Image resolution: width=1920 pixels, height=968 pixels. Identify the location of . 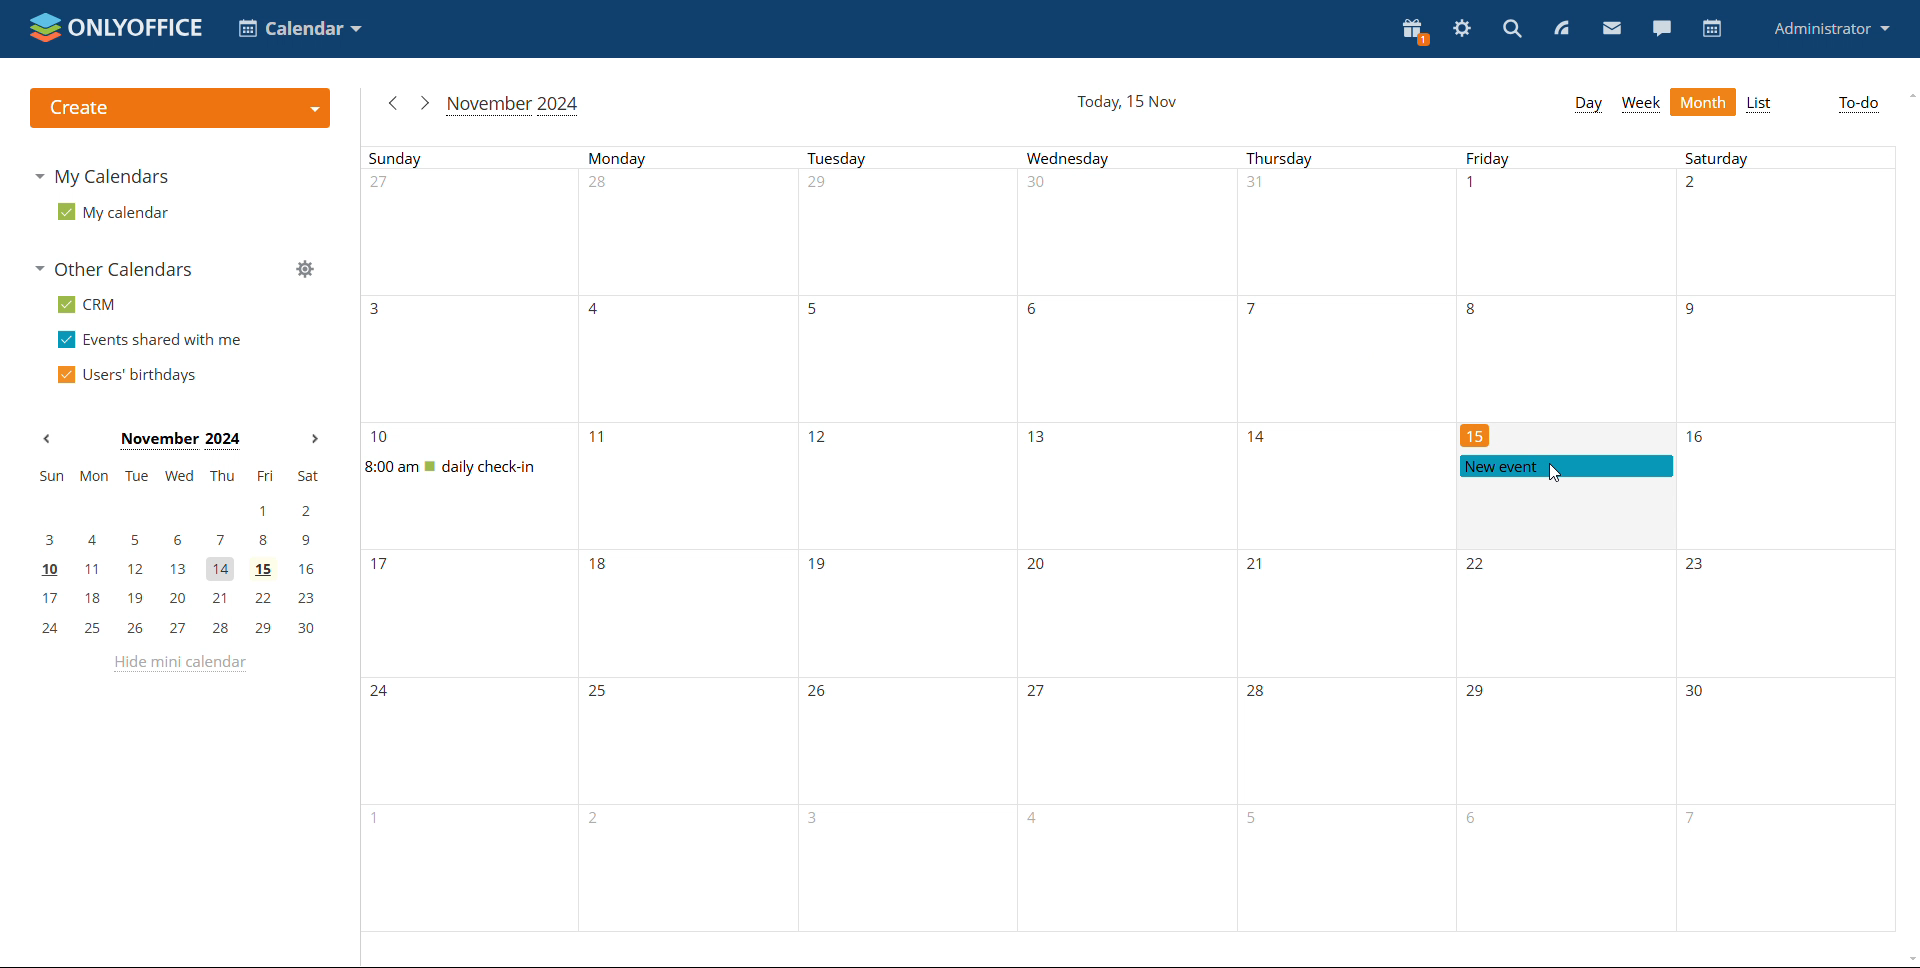
(822, 694).